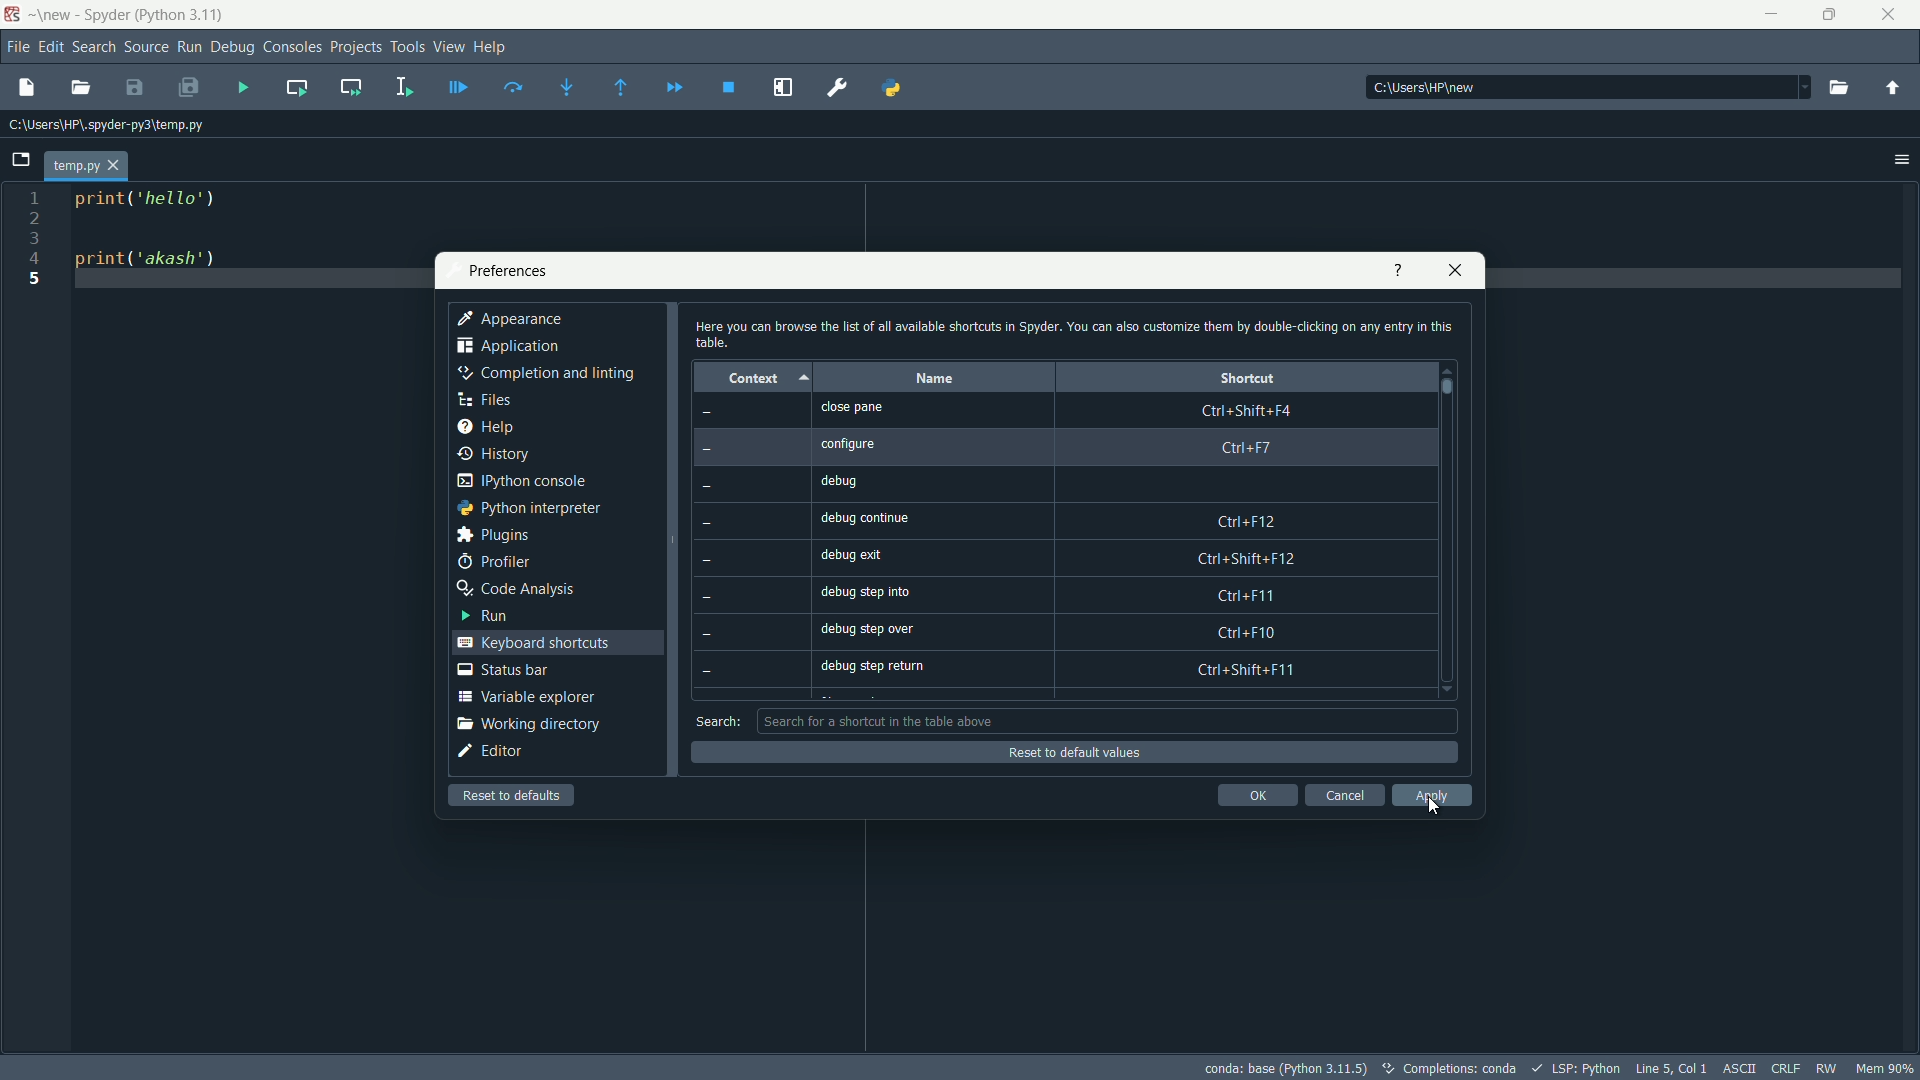 This screenshot has height=1080, width=1920. What do you see at coordinates (146, 48) in the screenshot?
I see `source menu` at bounding box center [146, 48].